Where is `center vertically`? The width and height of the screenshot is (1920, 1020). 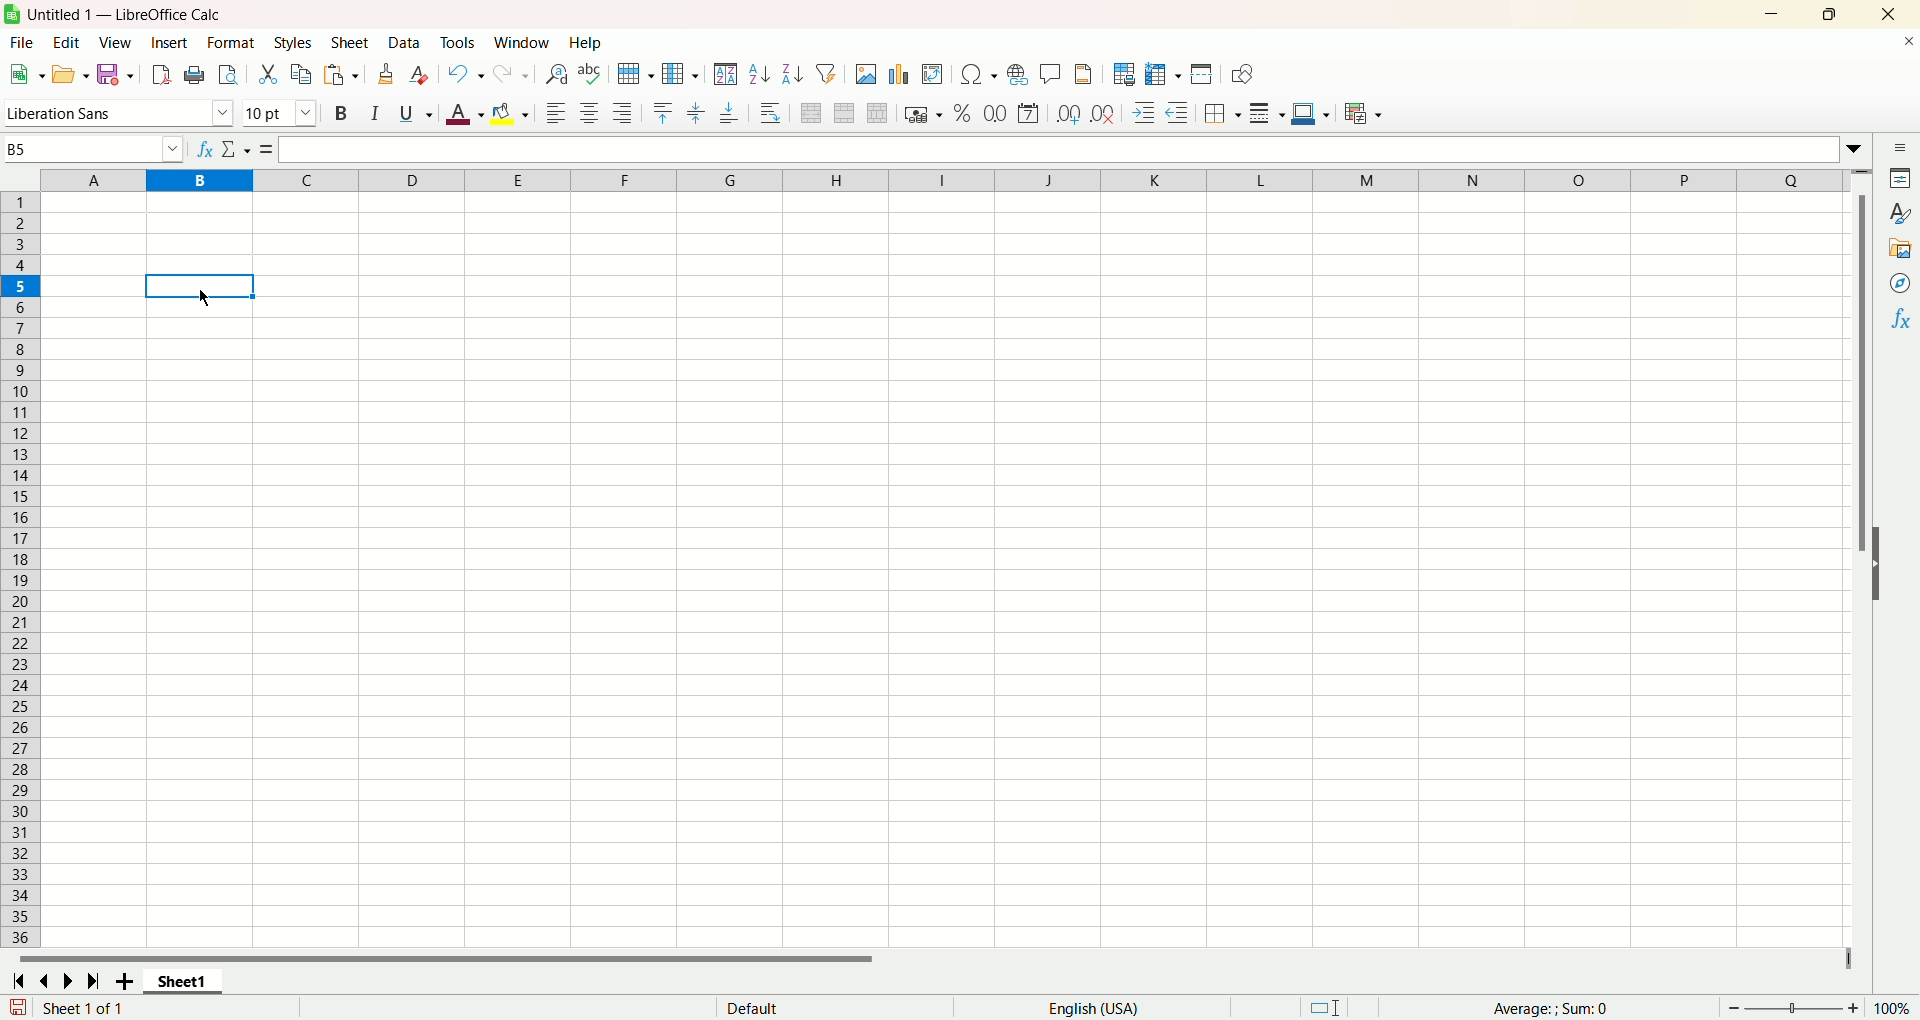
center vertically is located at coordinates (698, 111).